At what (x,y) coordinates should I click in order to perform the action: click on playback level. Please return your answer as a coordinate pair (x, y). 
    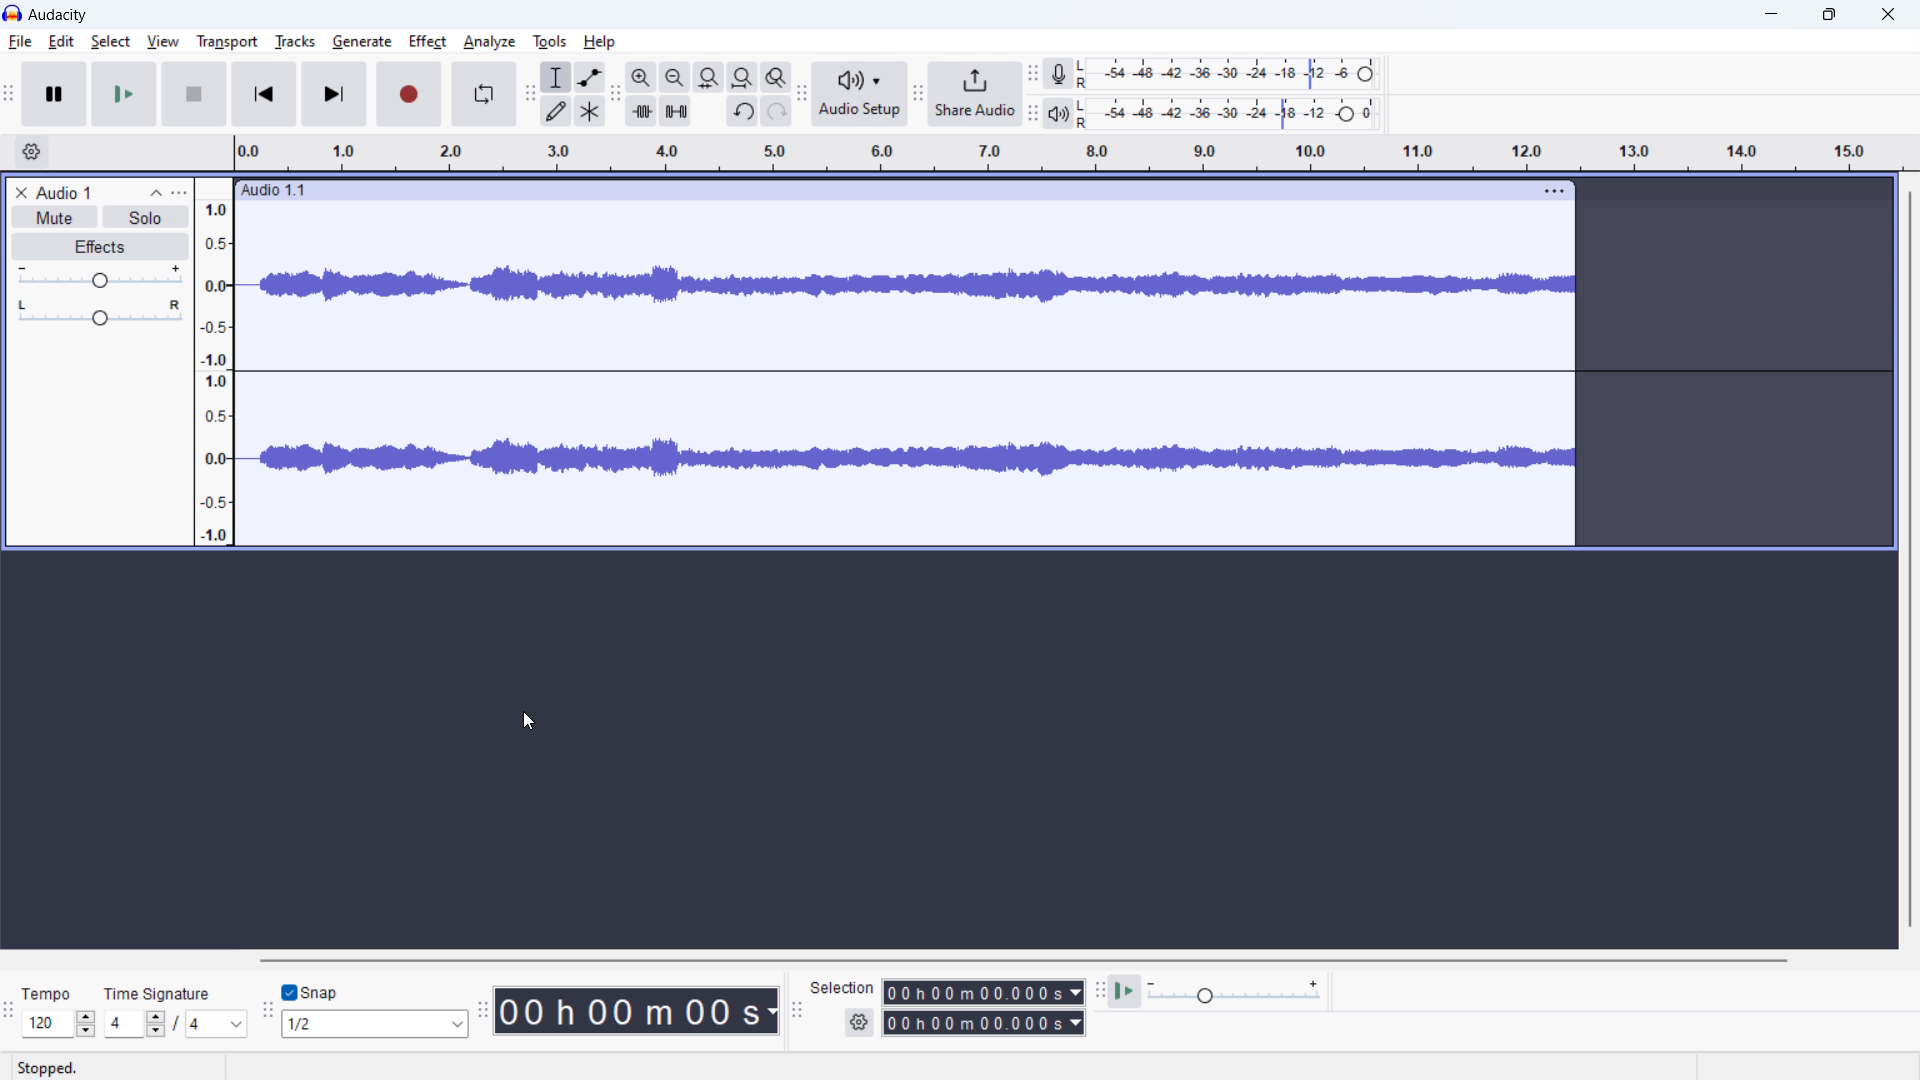
    Looking at the image, I should click on (1228, 114).